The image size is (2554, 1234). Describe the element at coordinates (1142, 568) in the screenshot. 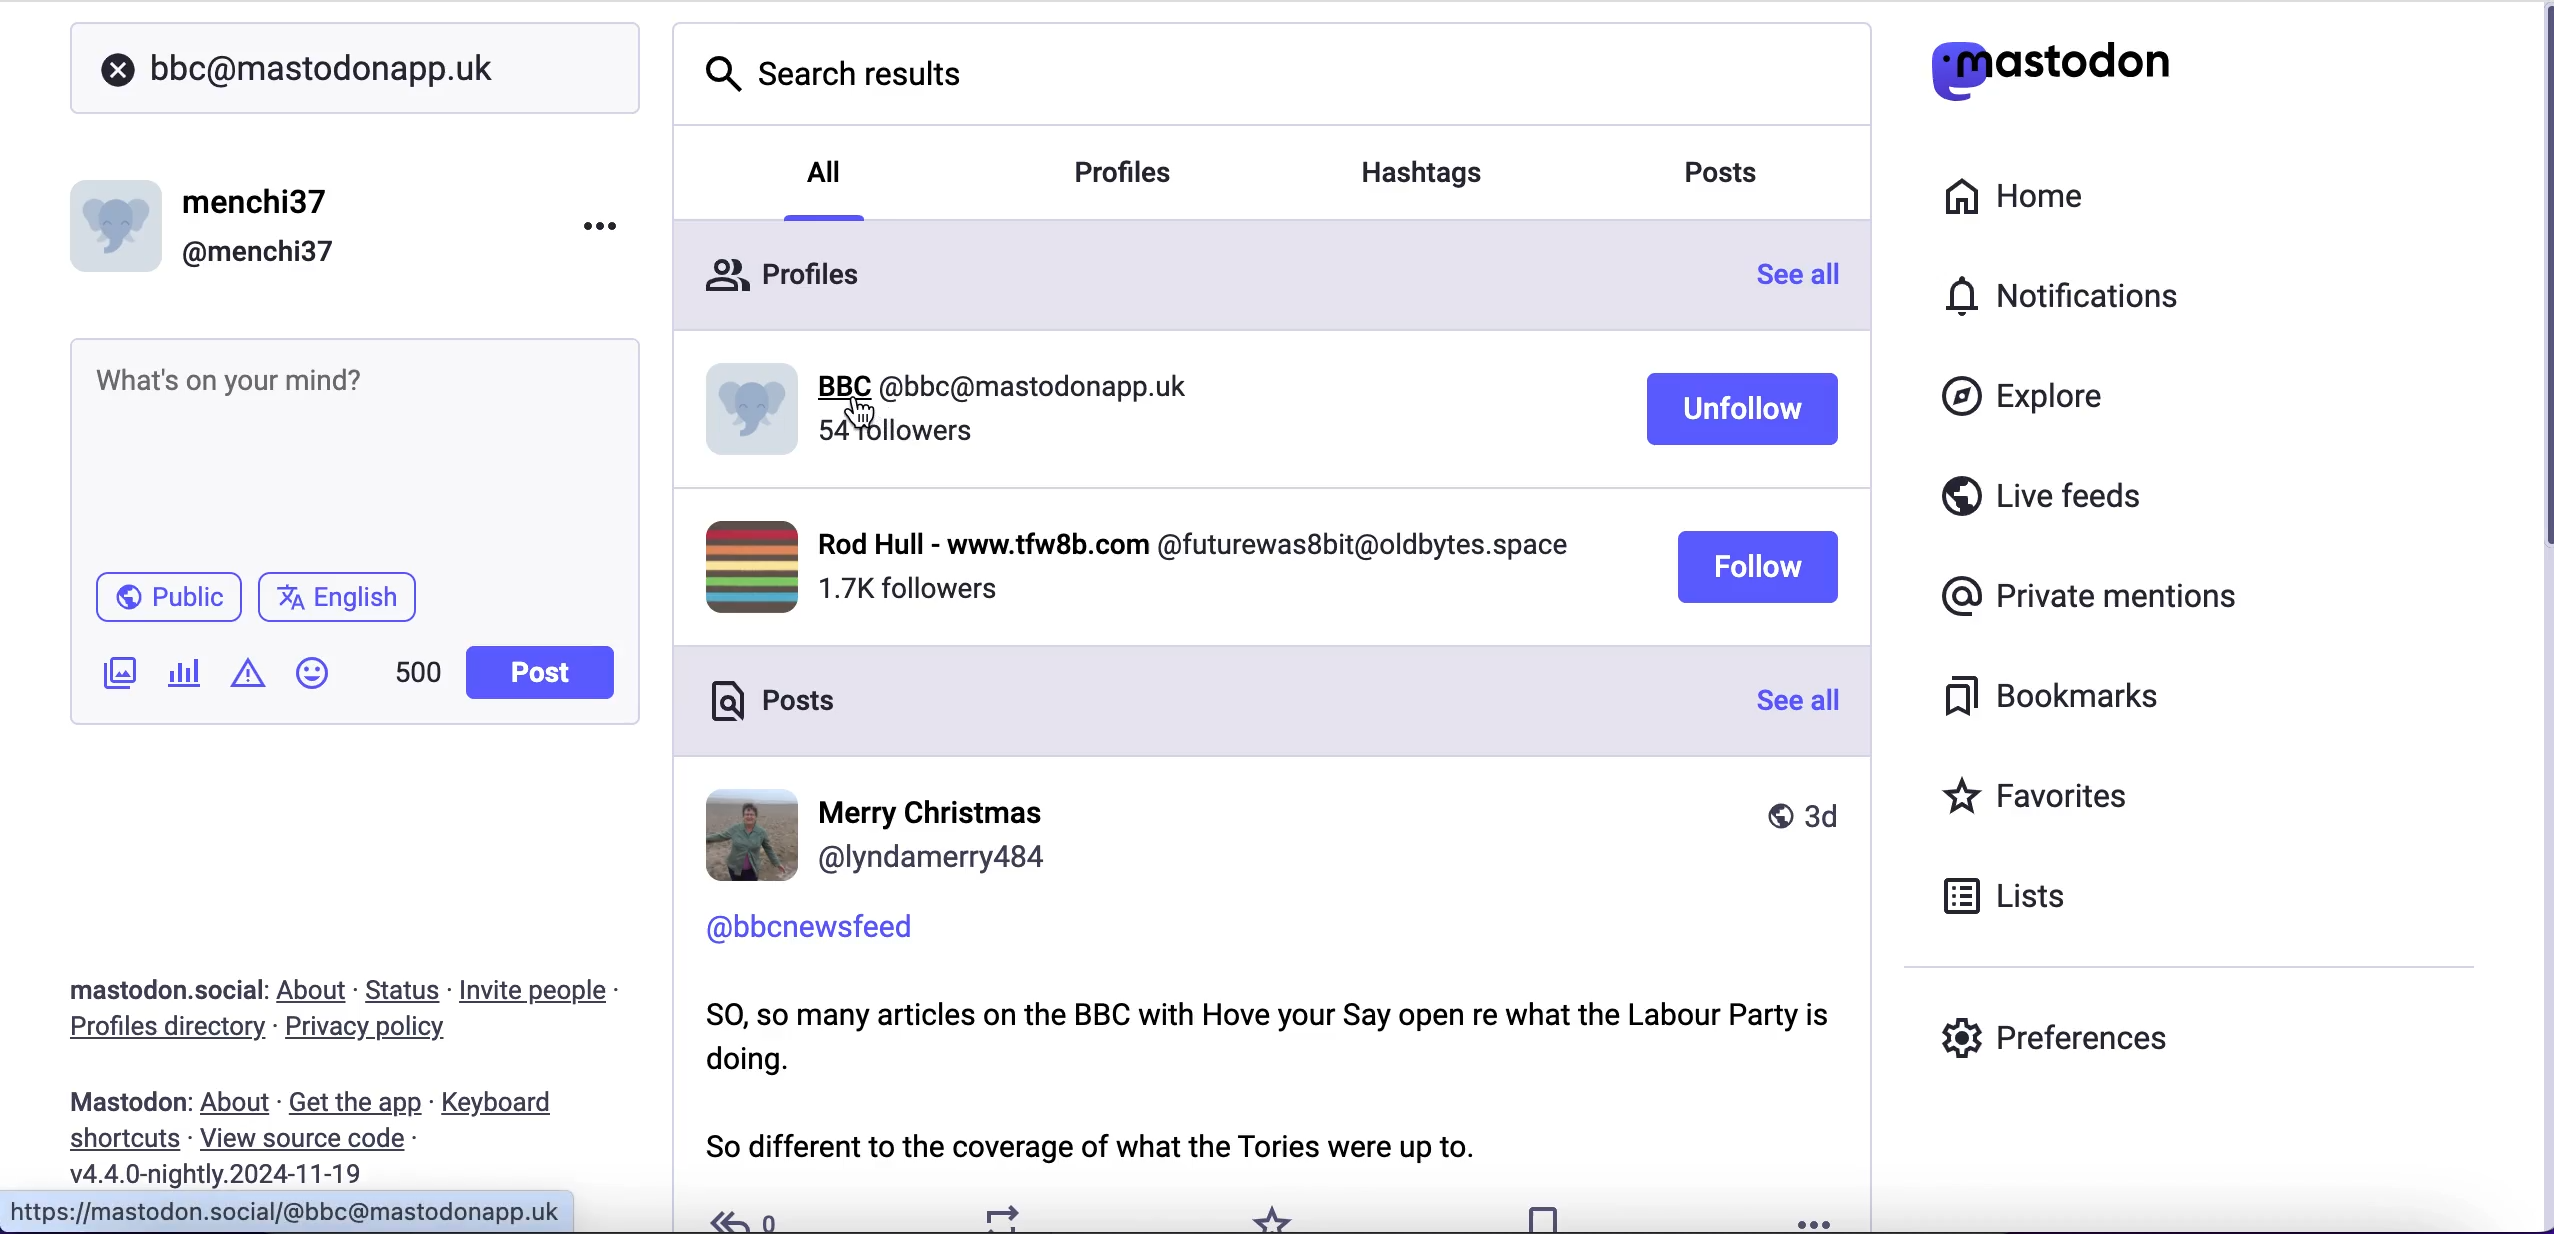

I see `profile` at that location.